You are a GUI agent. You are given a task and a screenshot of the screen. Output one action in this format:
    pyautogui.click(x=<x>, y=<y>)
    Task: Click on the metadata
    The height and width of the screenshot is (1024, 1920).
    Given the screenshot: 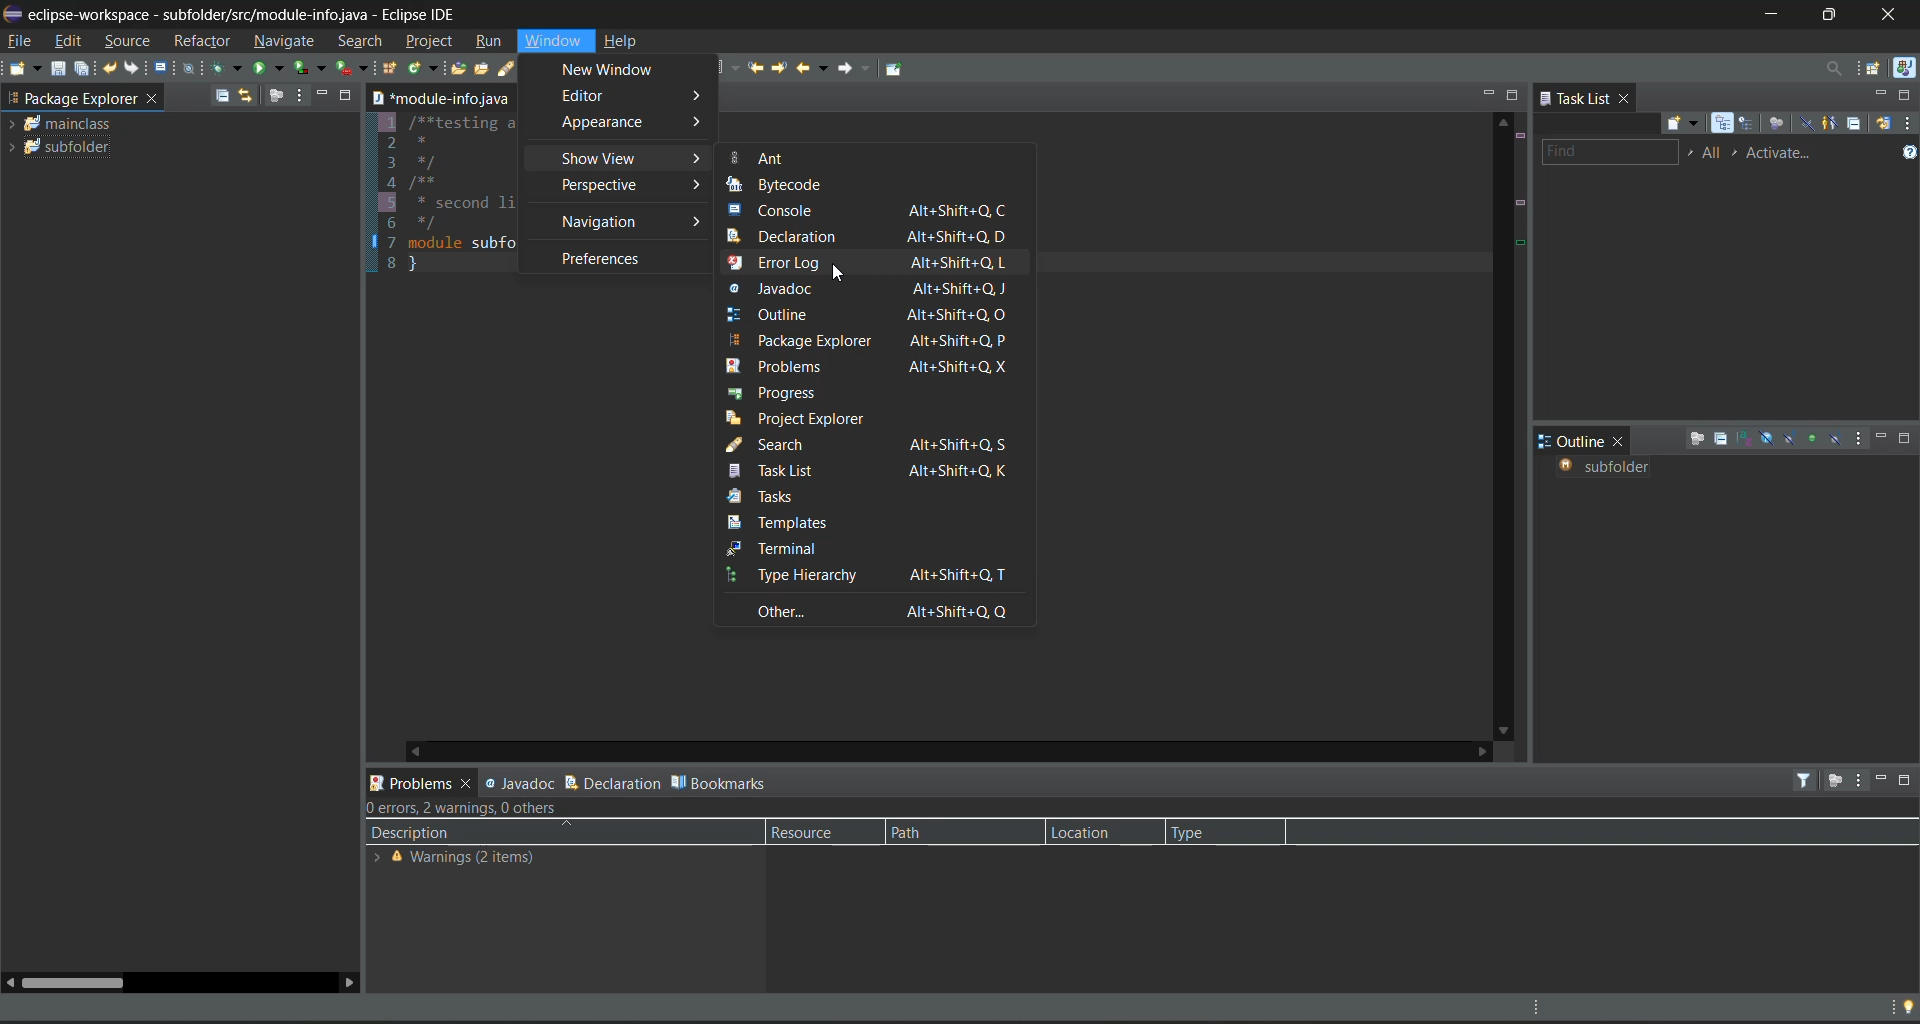 What is the action you would take?
    pyautogui.click(x=467, y=810)
    